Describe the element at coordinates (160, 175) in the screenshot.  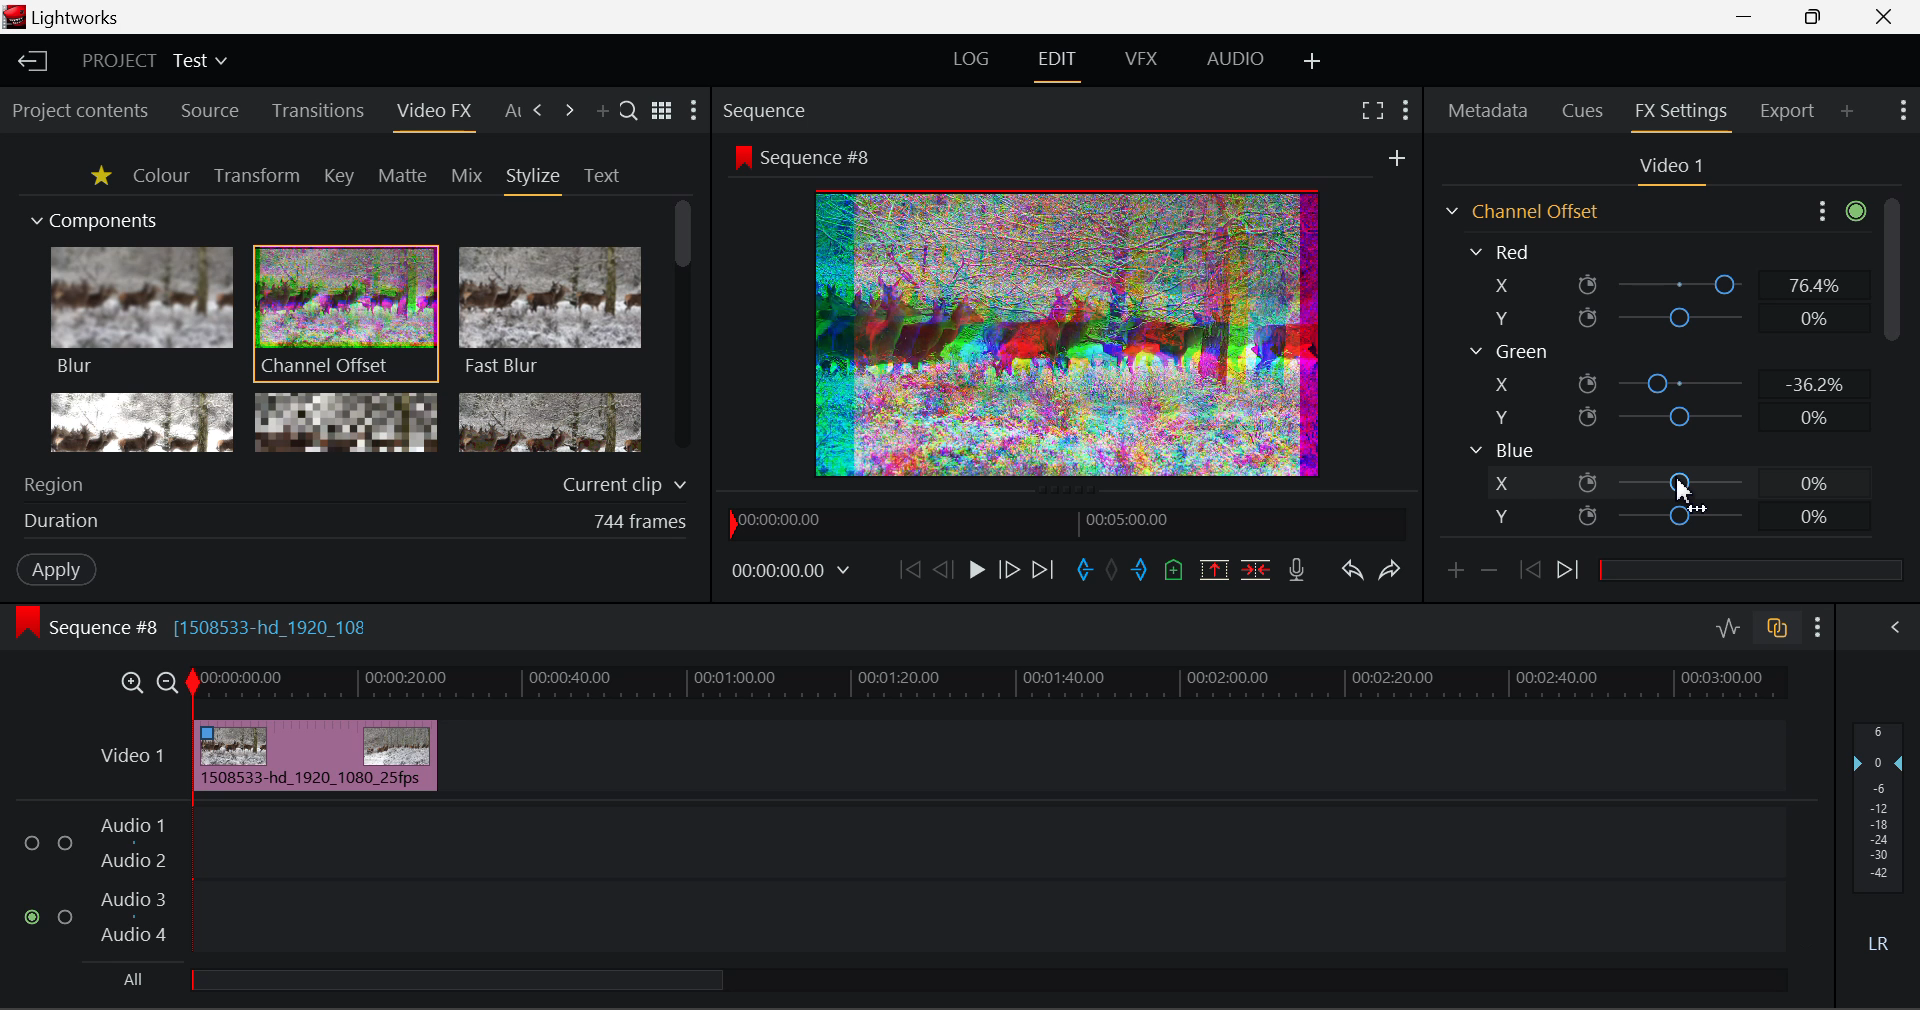
I see `Colour` at that location.